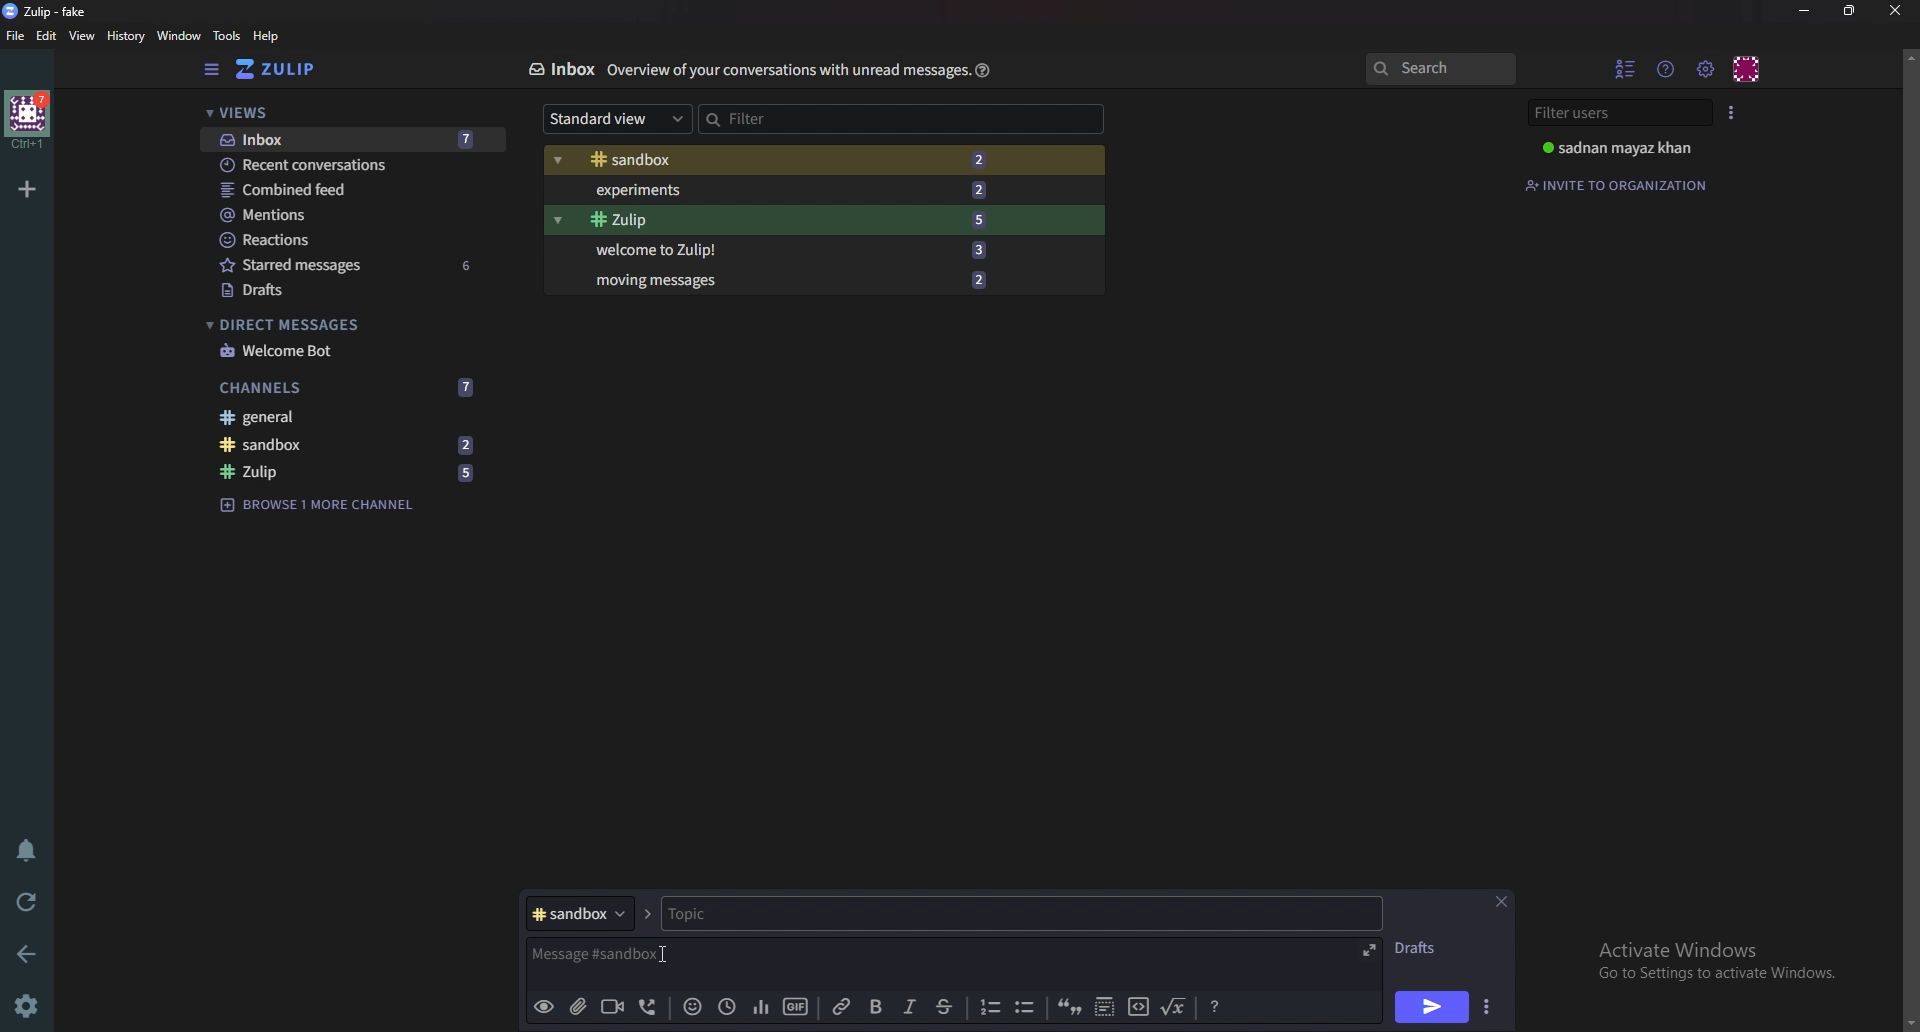 This screenshot has height=1032, width=1920. What do you see at coordinates (790, 160) in the screenshot?
I see `Sandbox` at bounding box center [790, 160].